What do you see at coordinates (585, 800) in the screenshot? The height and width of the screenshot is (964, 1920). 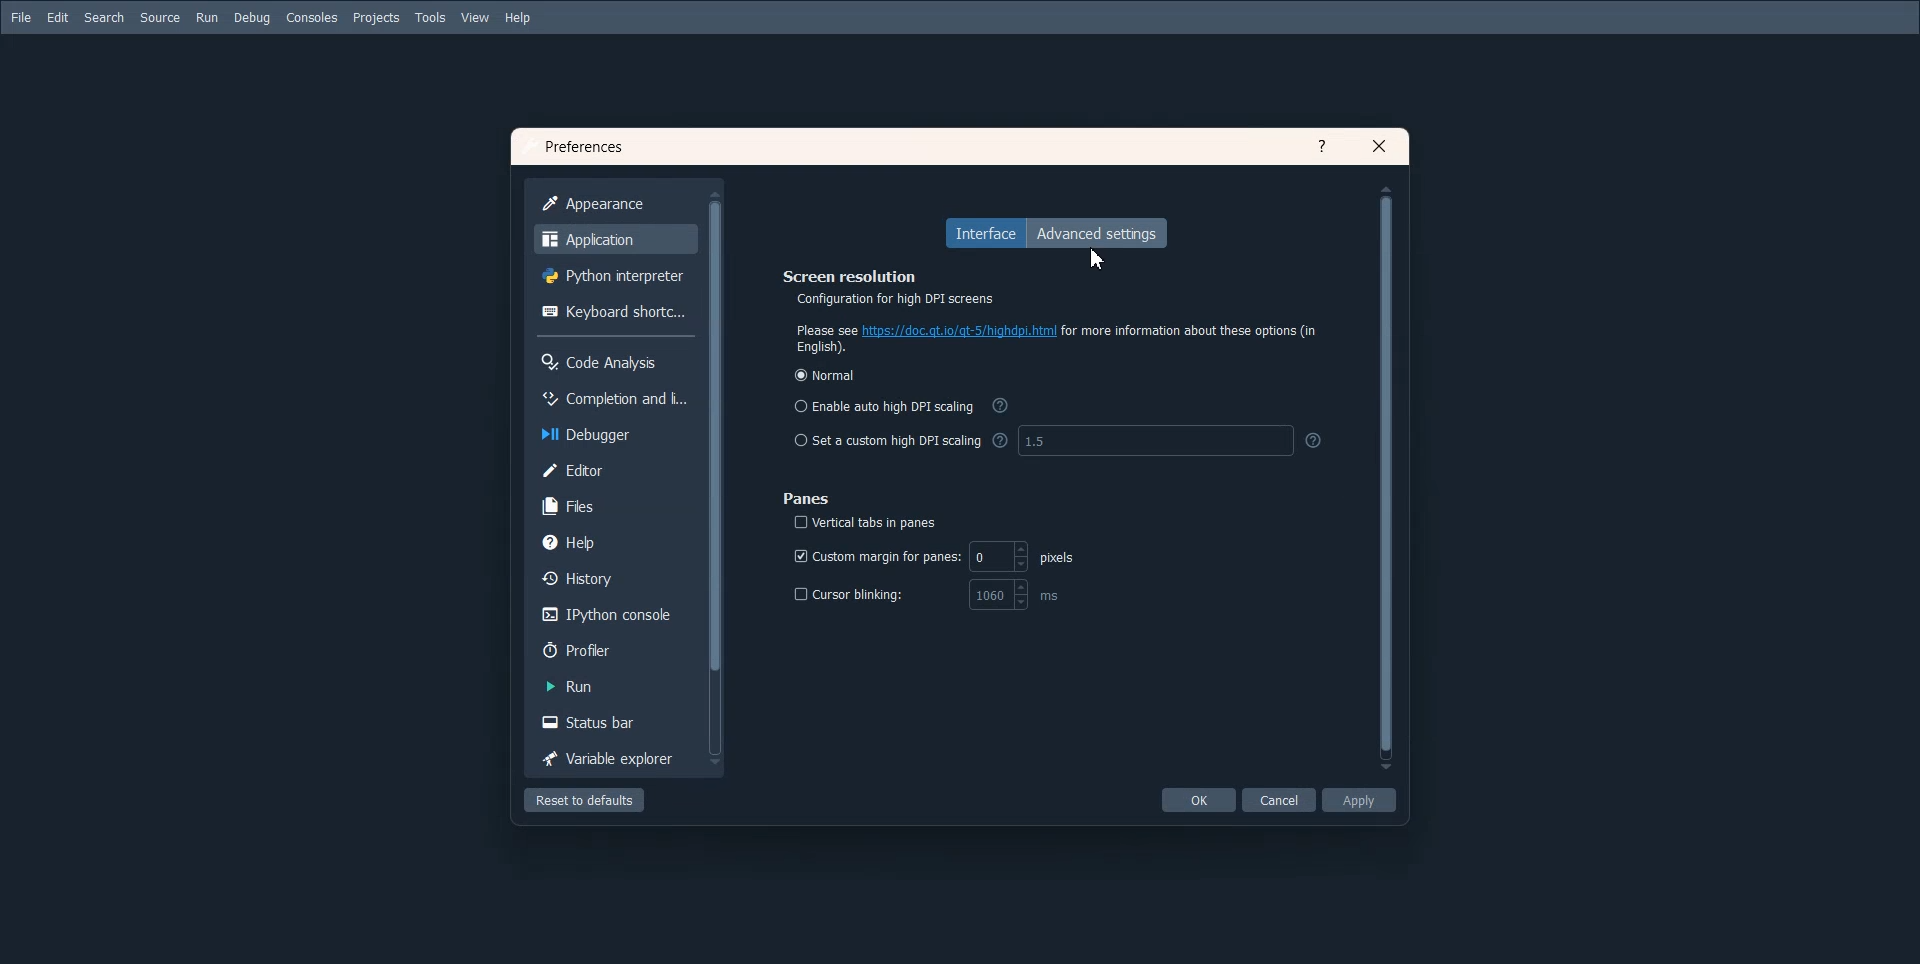 I see `Reset to default` at bounding box center [585, 800].